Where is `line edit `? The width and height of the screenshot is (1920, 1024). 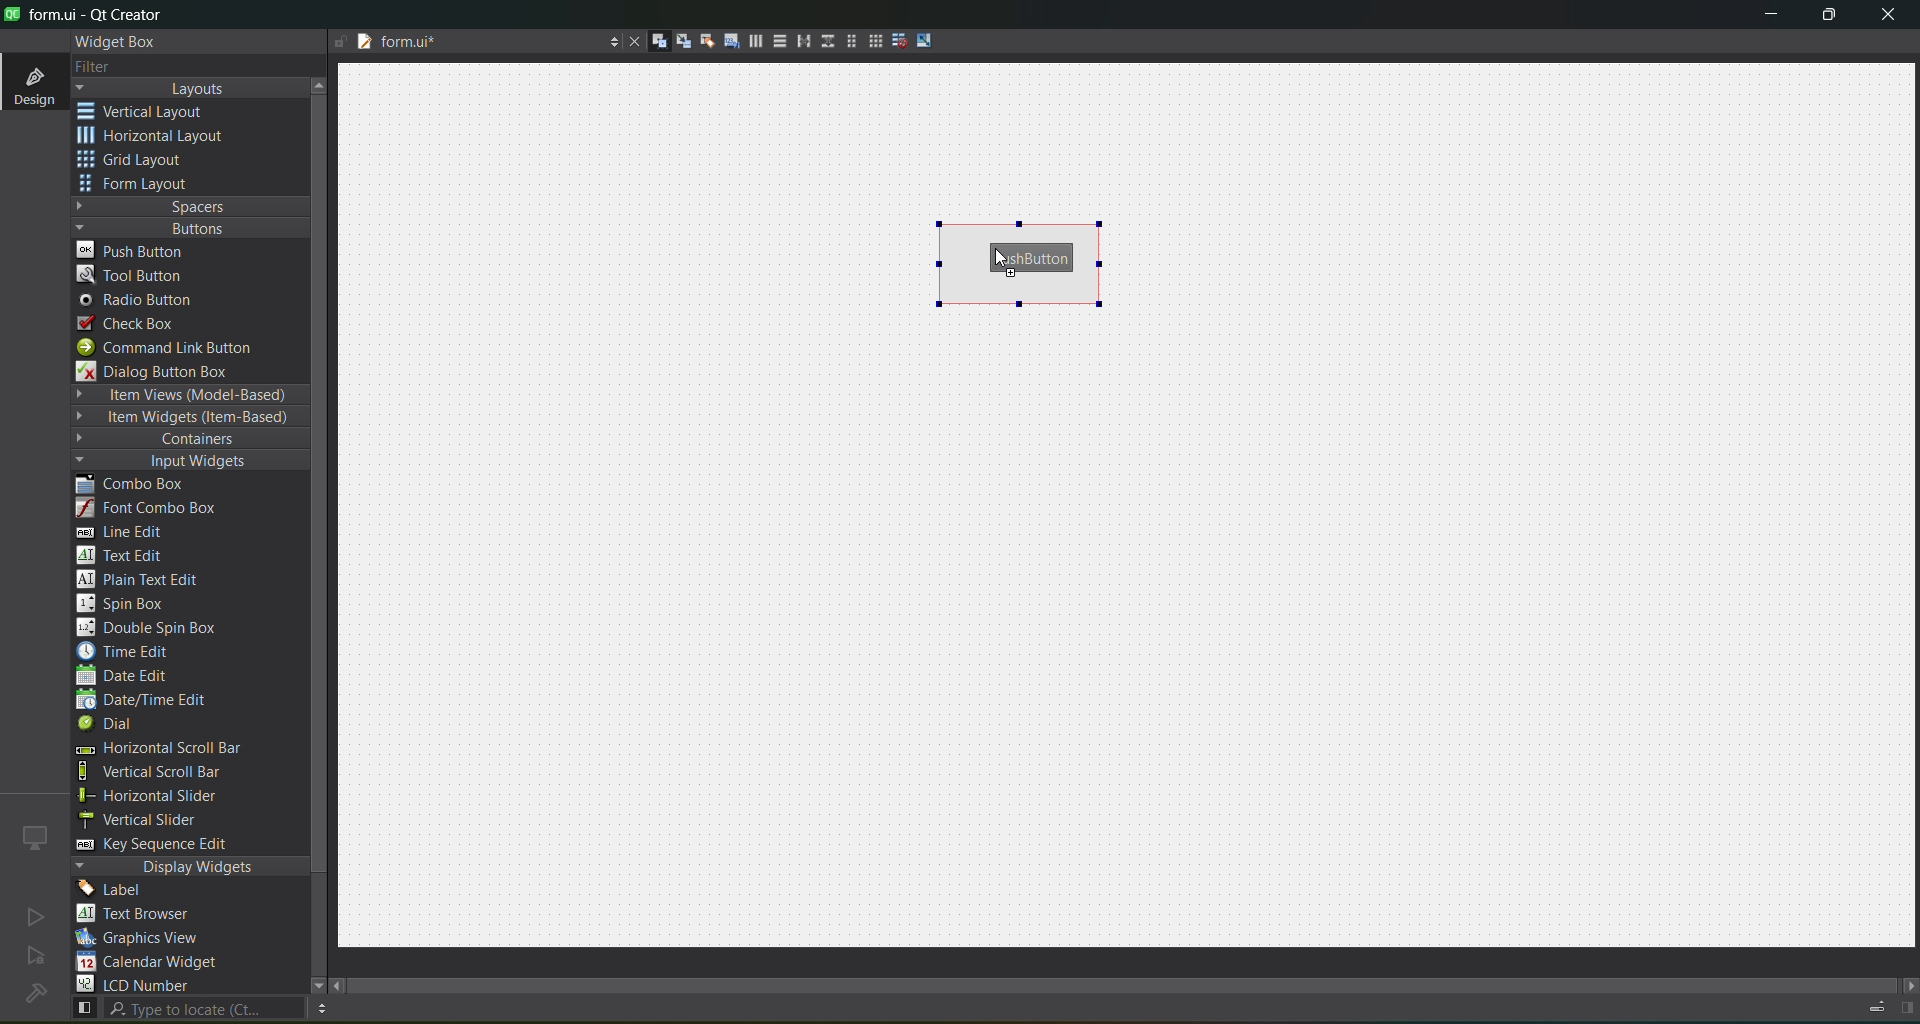 line edit  is located at coordinates (130, 532).